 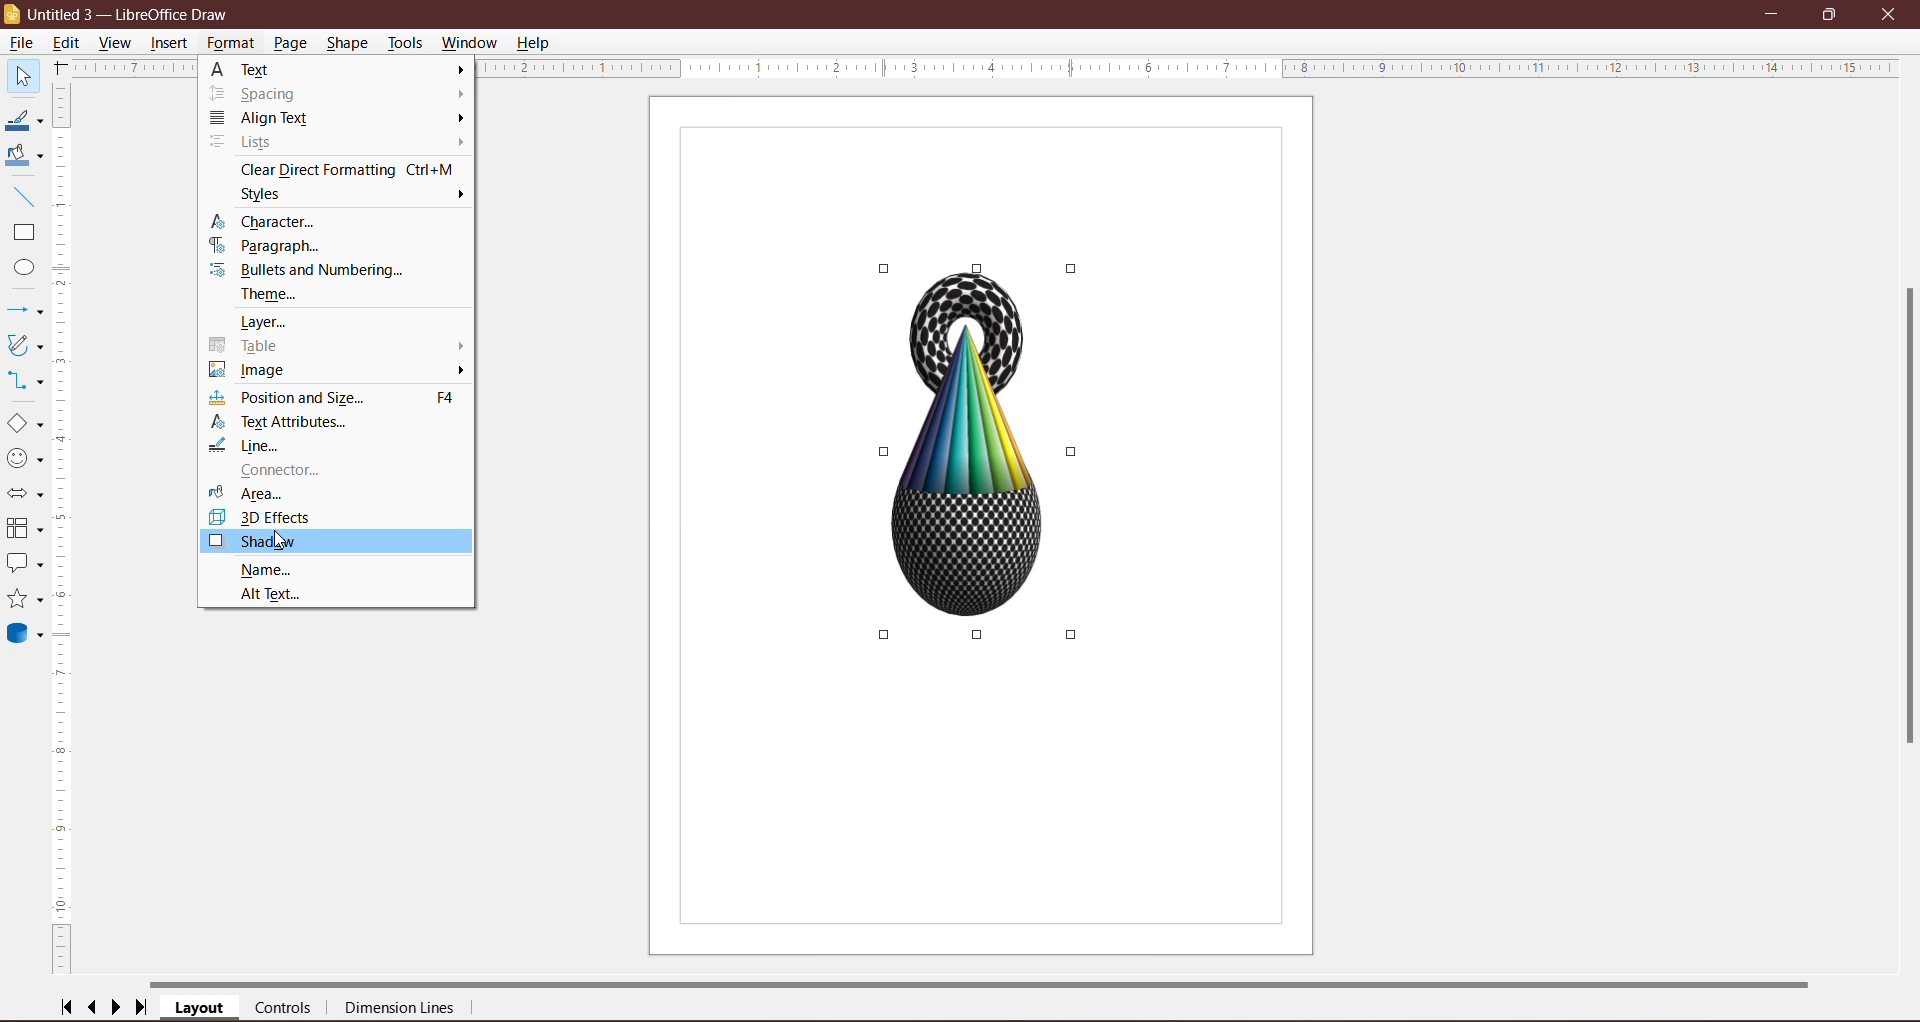 I want to click on Insert Line, so click(x=24, y=196).